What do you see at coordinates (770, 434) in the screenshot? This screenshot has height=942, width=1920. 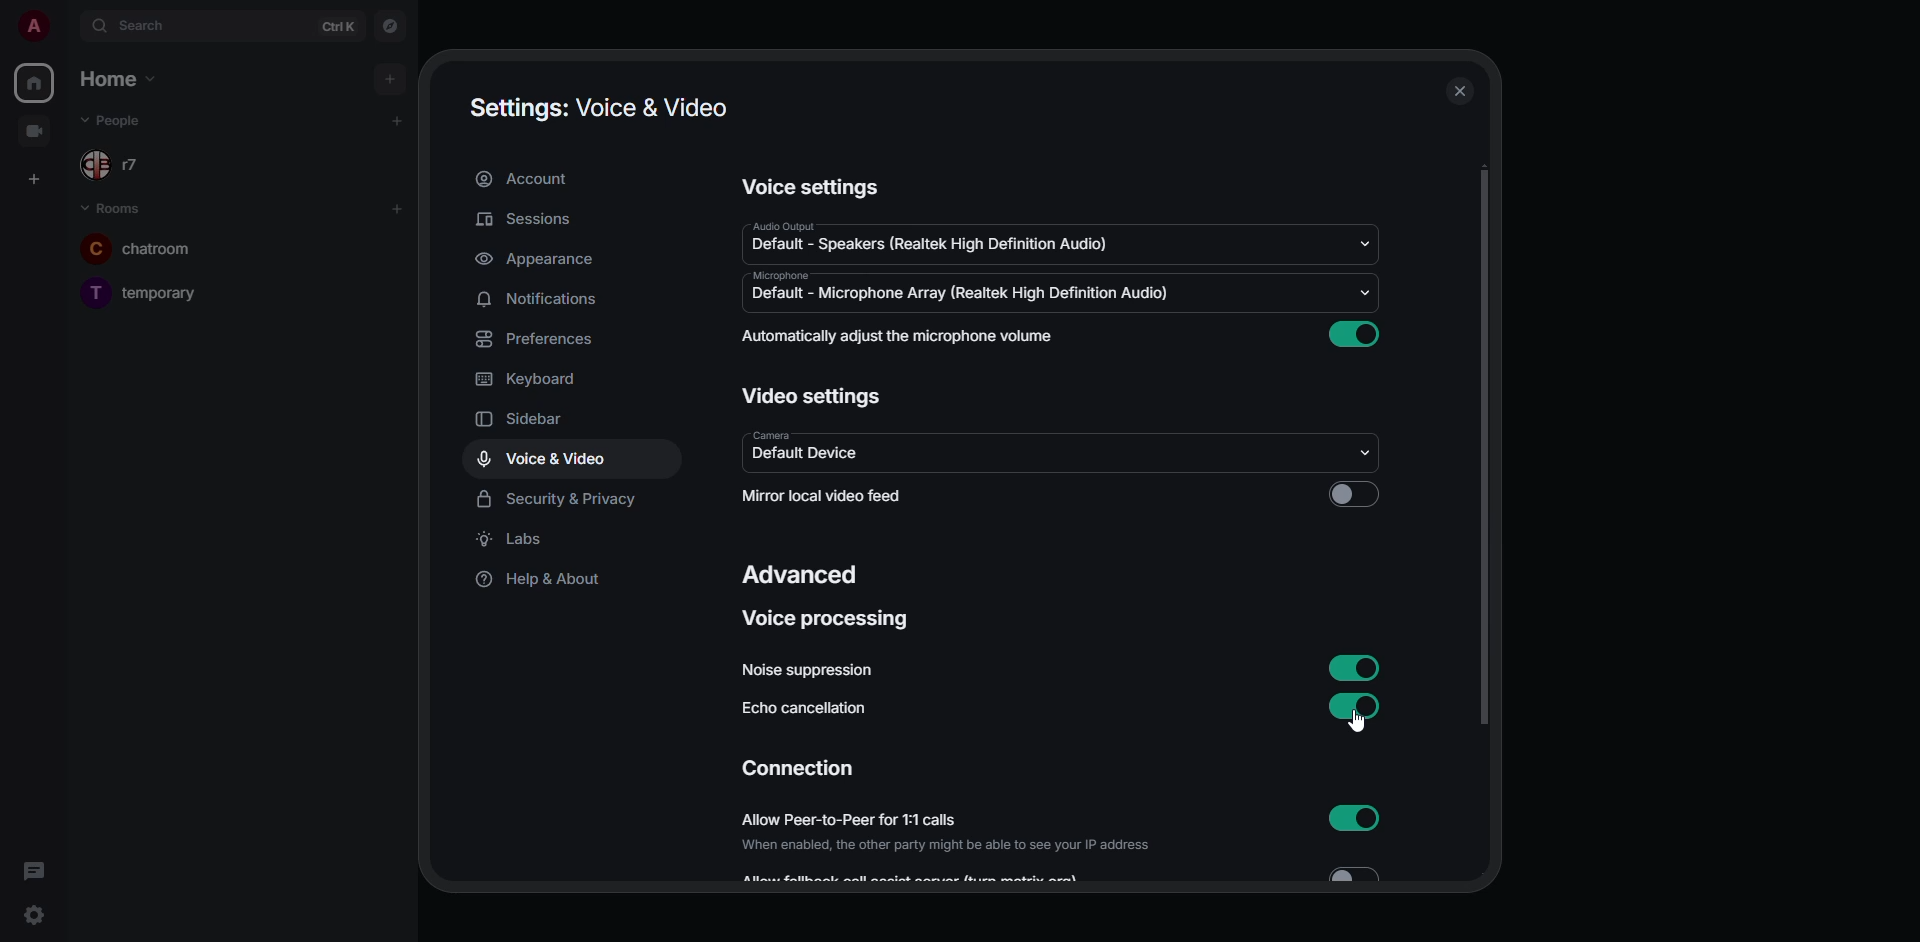 I see `camera` at bounding box center [770, 434].